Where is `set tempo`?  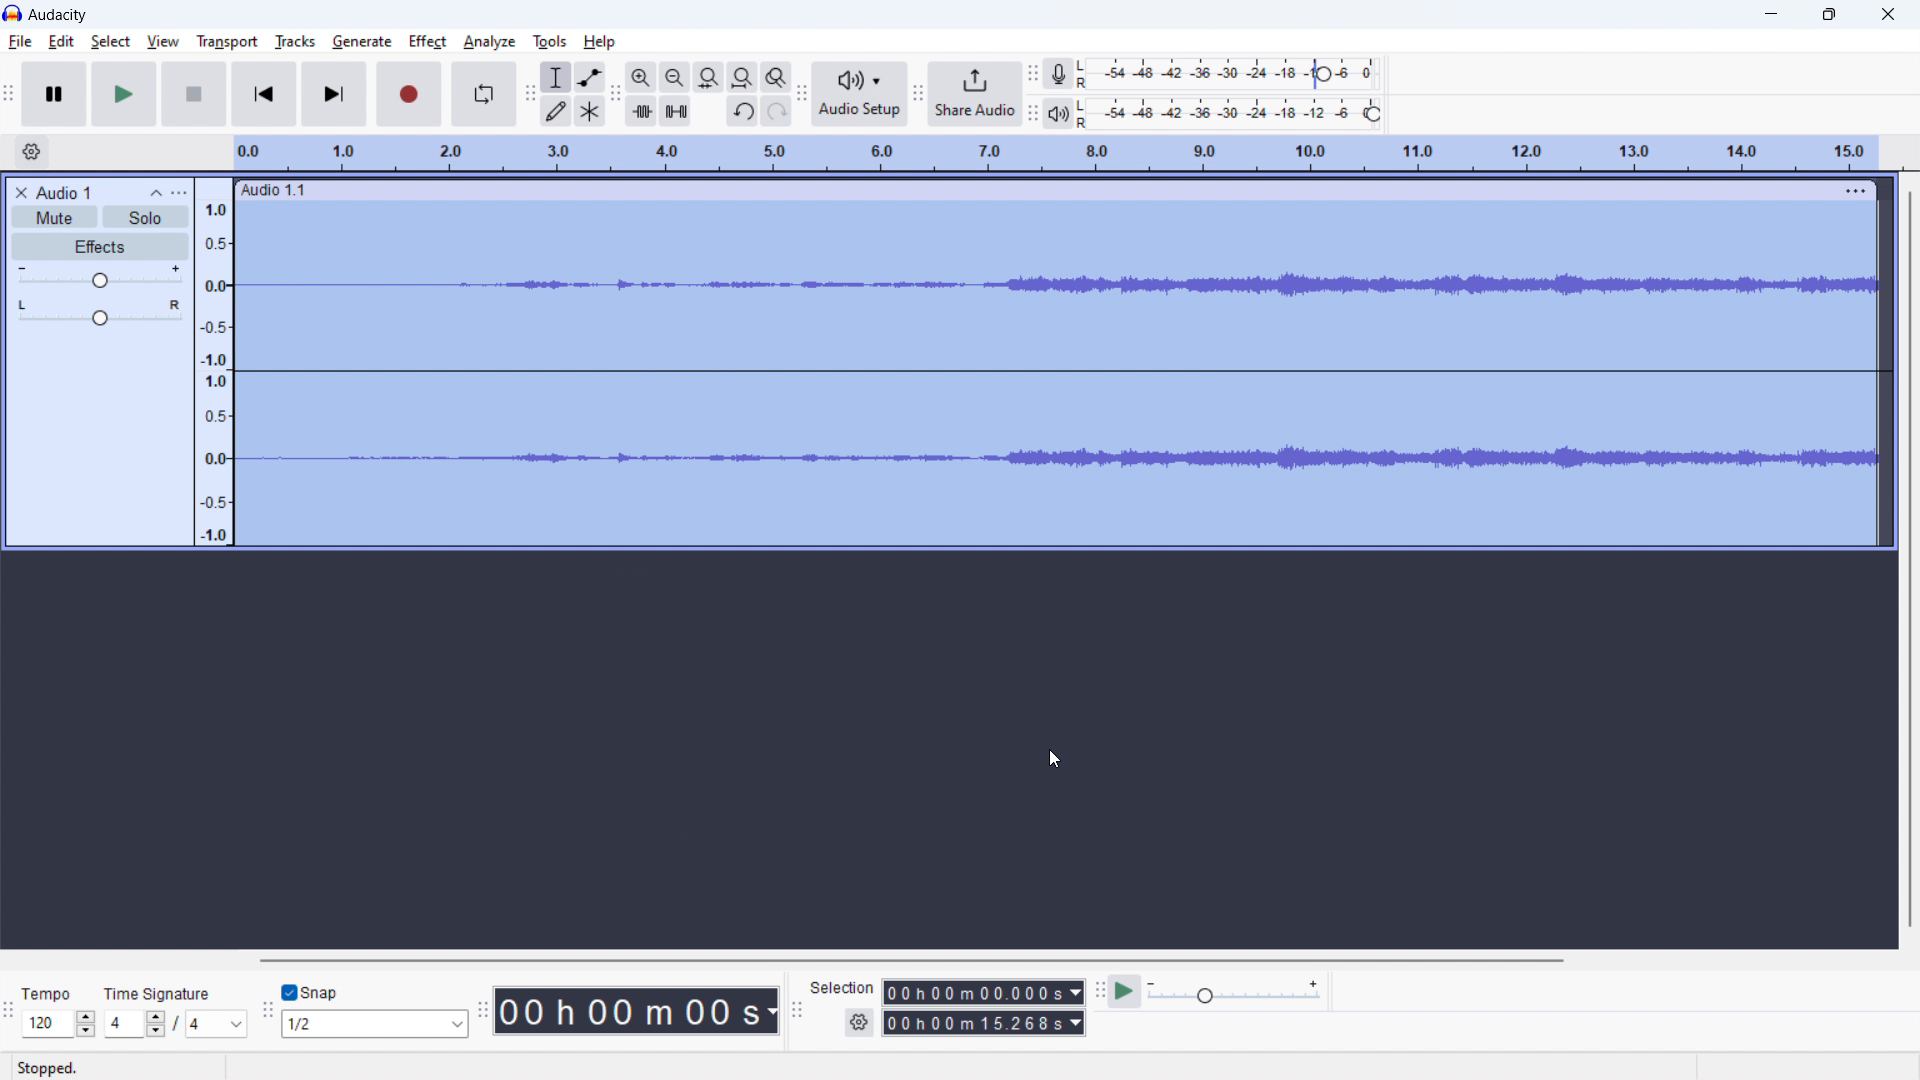
set tempo is located at coordinates (59, 1010).